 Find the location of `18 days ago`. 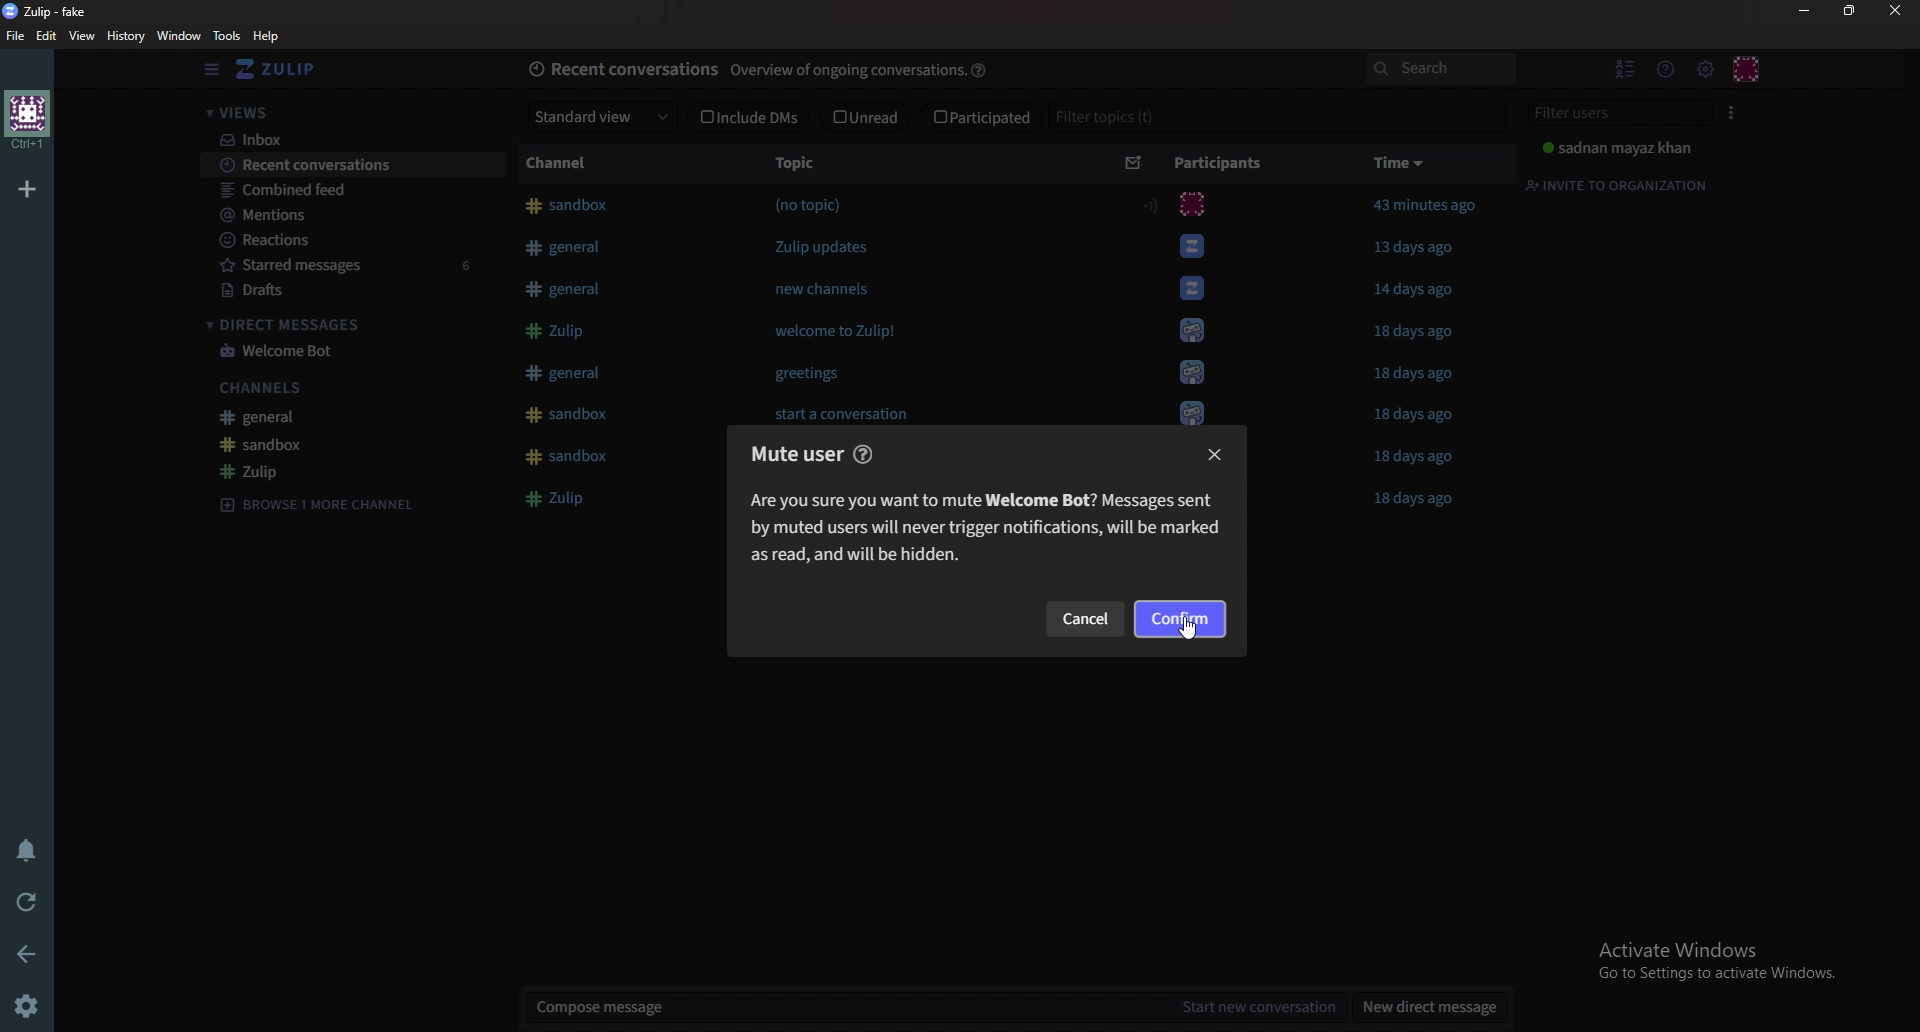

18 days ago is located at coordinates (1420, 457).